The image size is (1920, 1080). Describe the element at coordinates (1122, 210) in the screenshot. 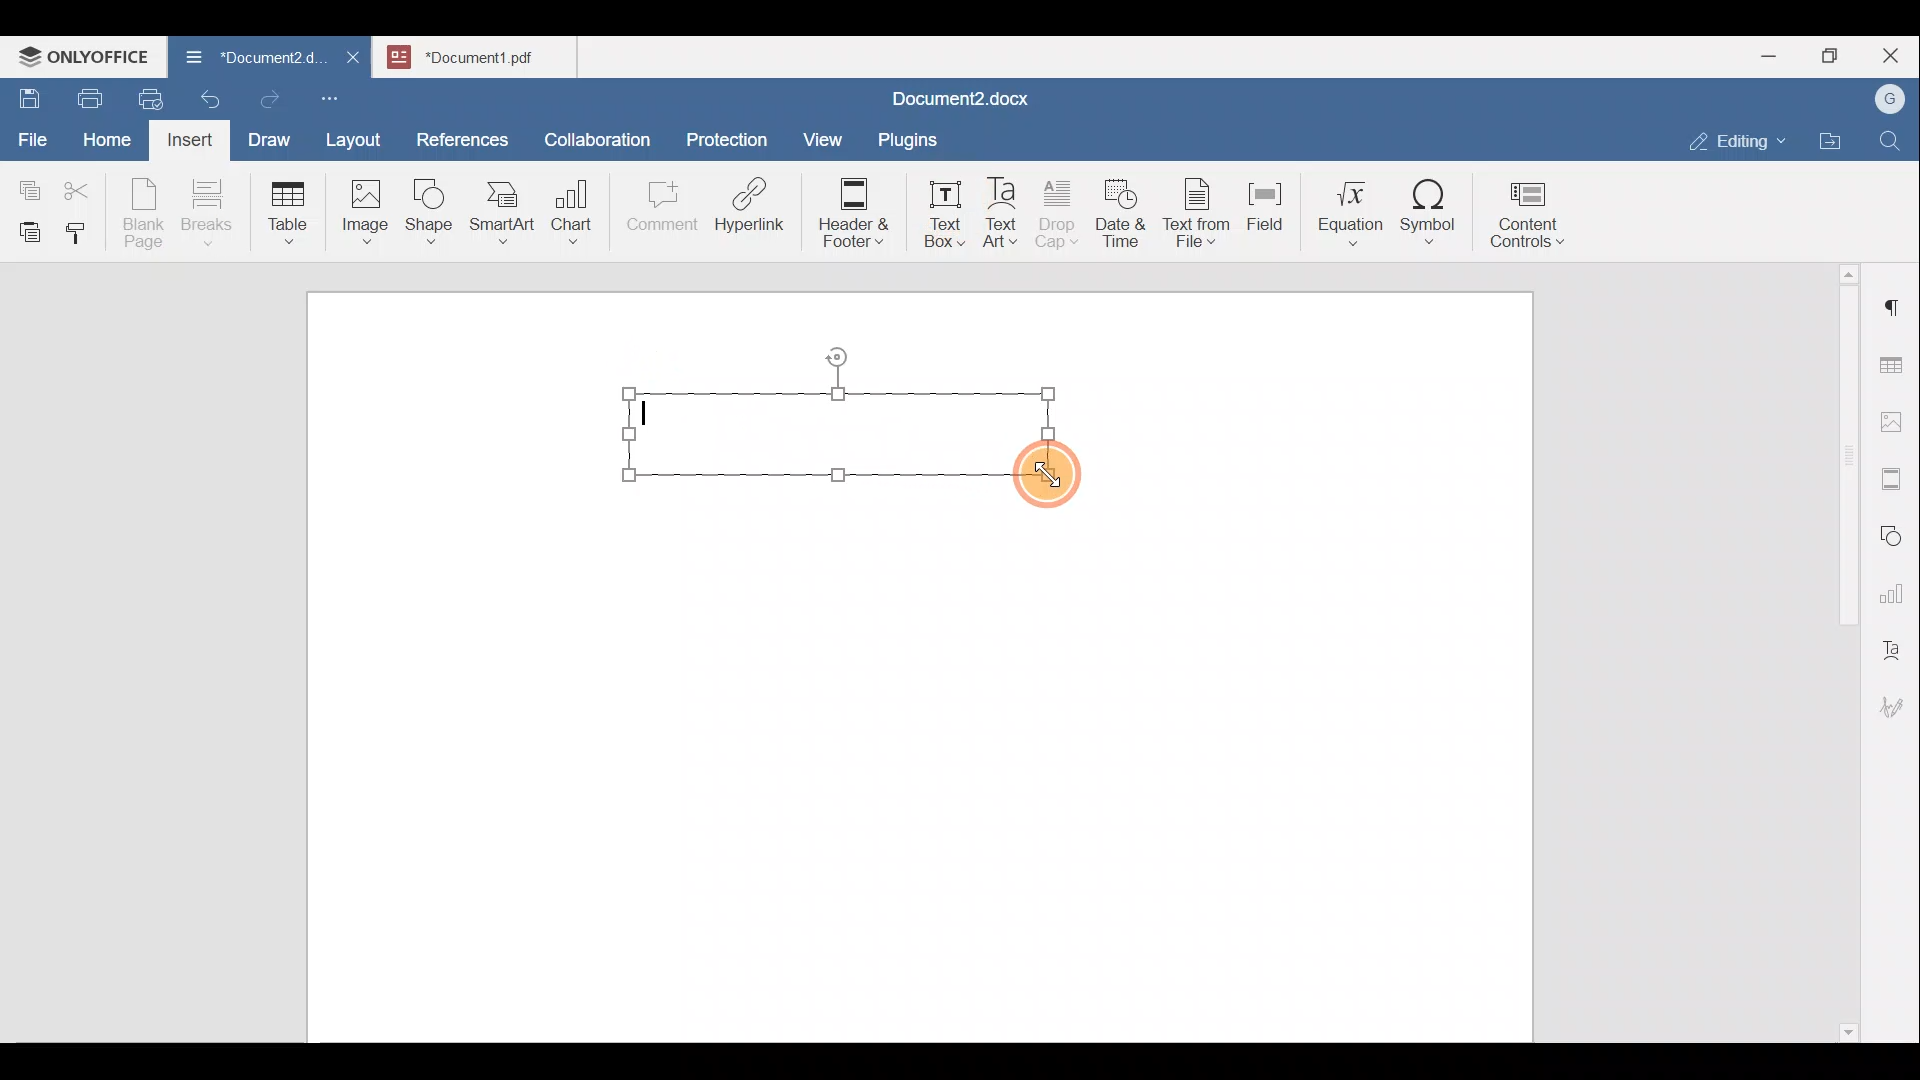

I see `Date & time` at that location.